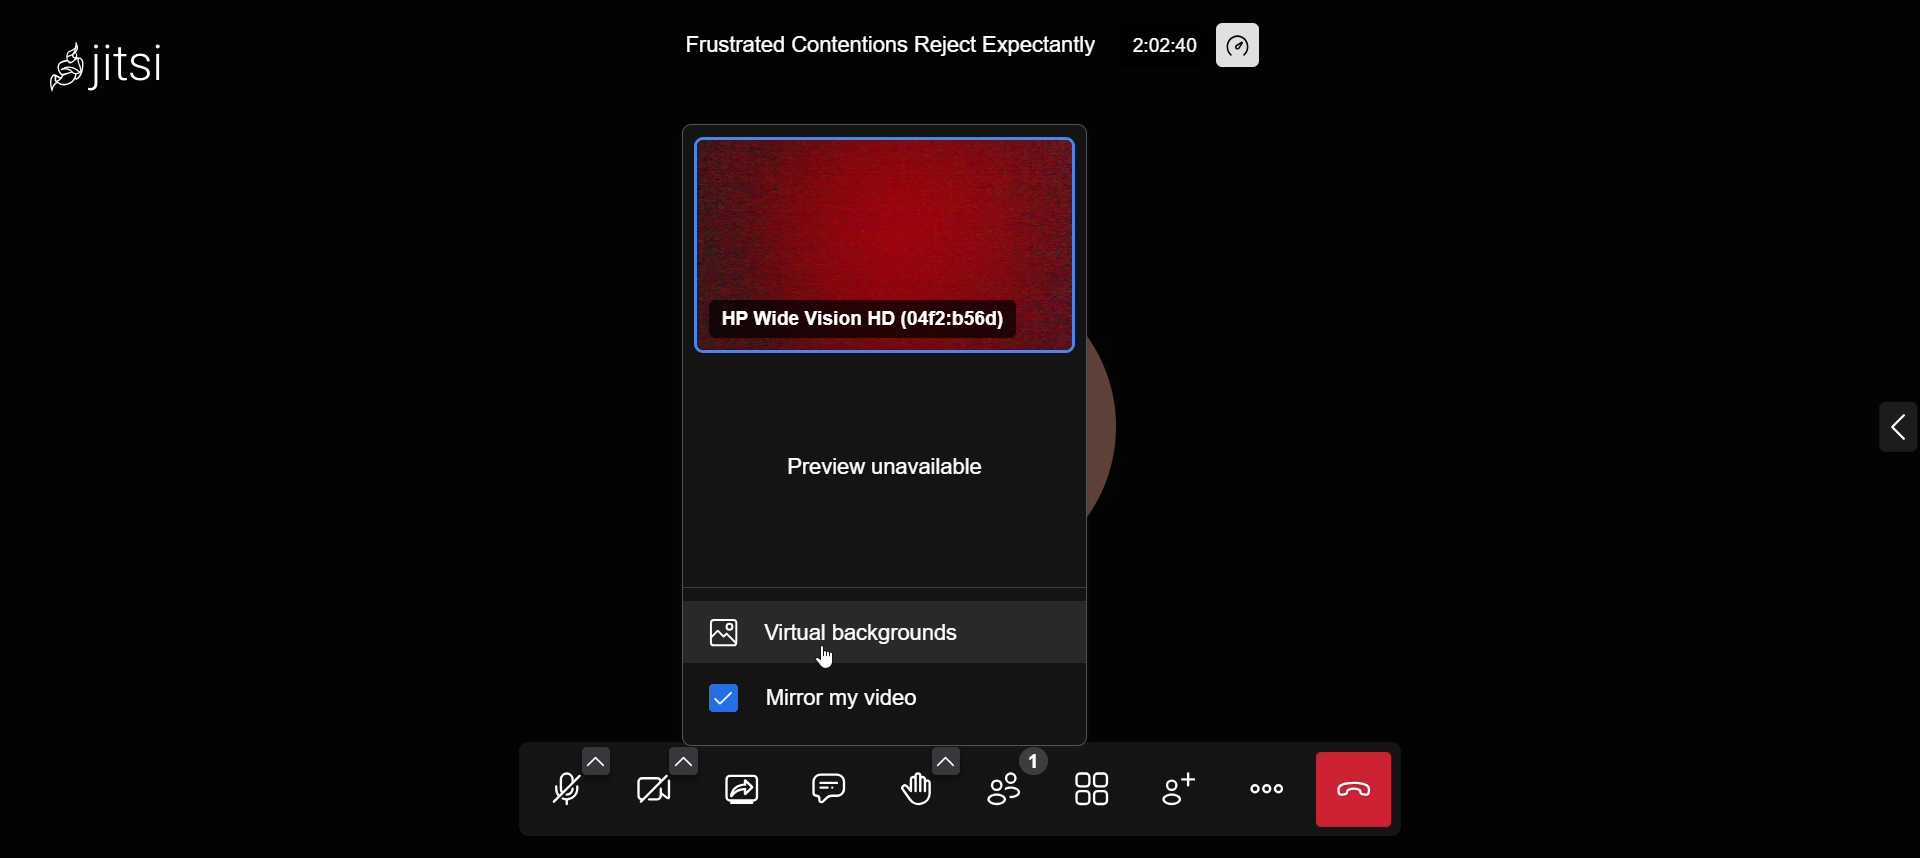  Describe the element at coordinates (916, 794) in the screenshot. I see `raise hand` at that location.